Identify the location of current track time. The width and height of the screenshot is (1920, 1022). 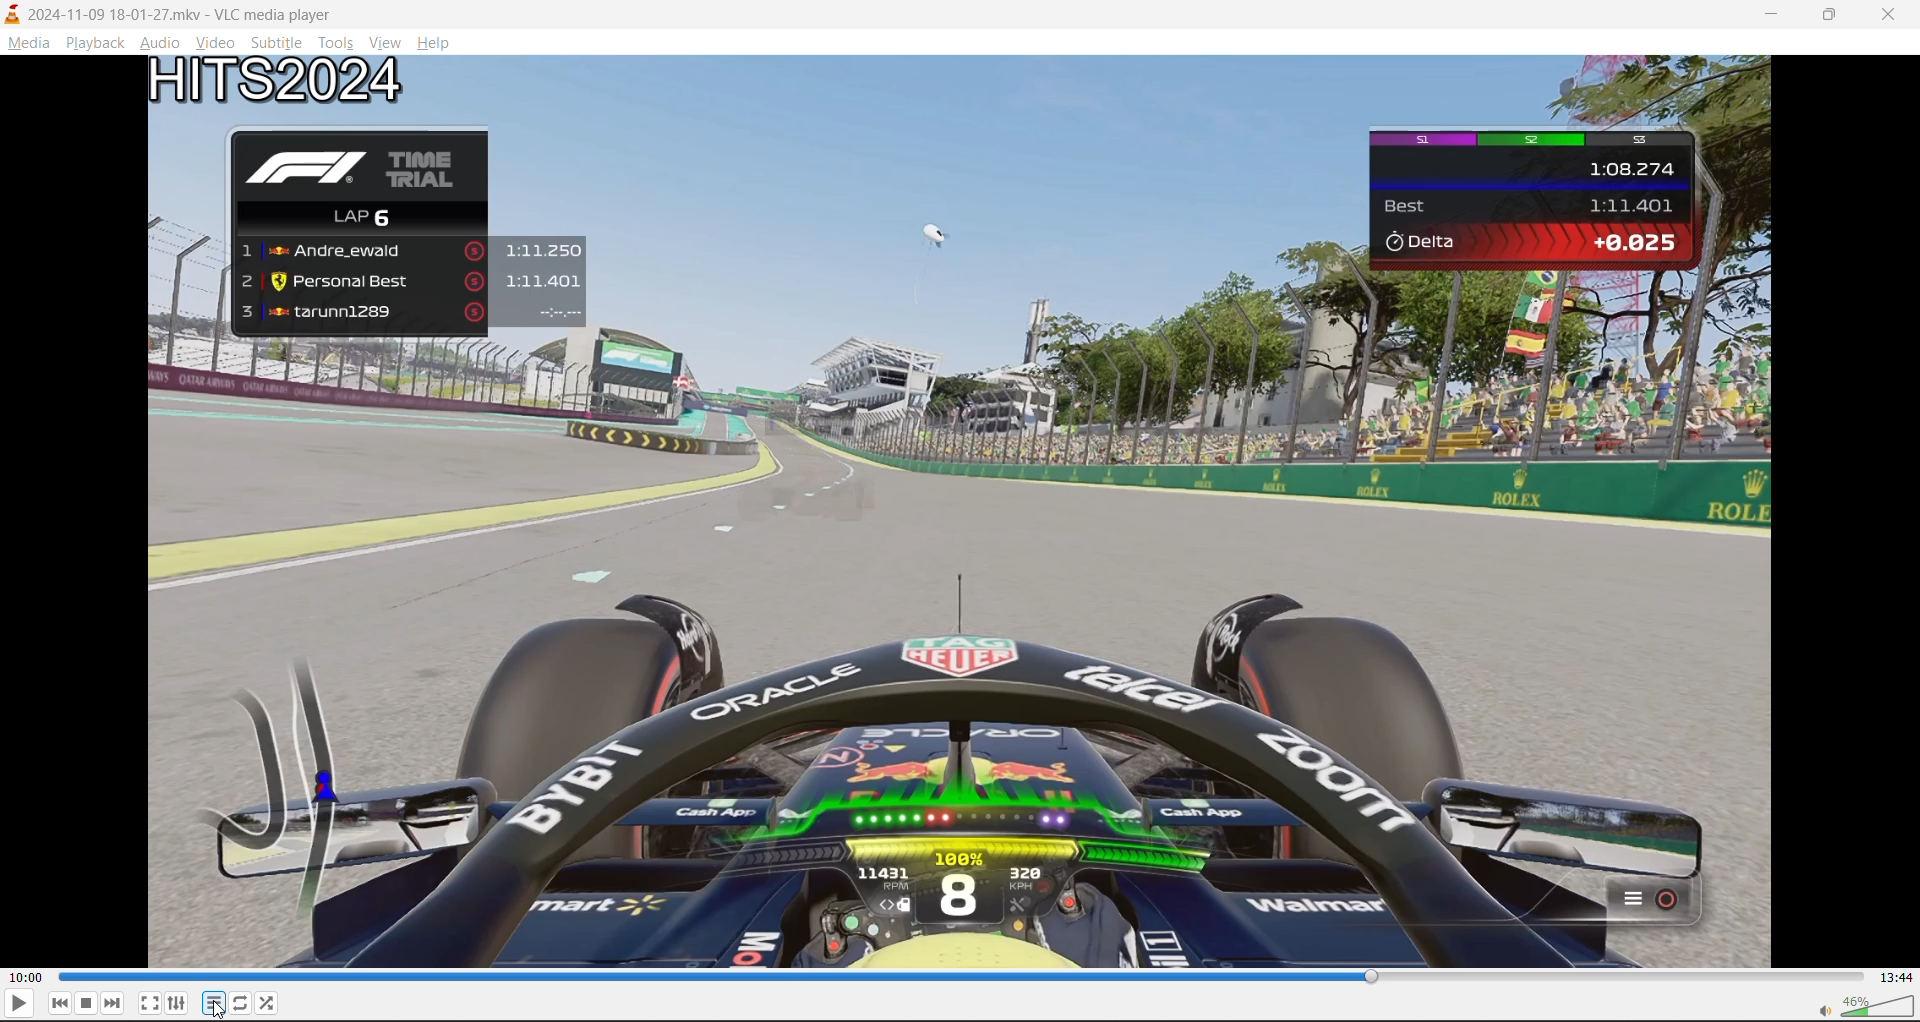
(26, 977).